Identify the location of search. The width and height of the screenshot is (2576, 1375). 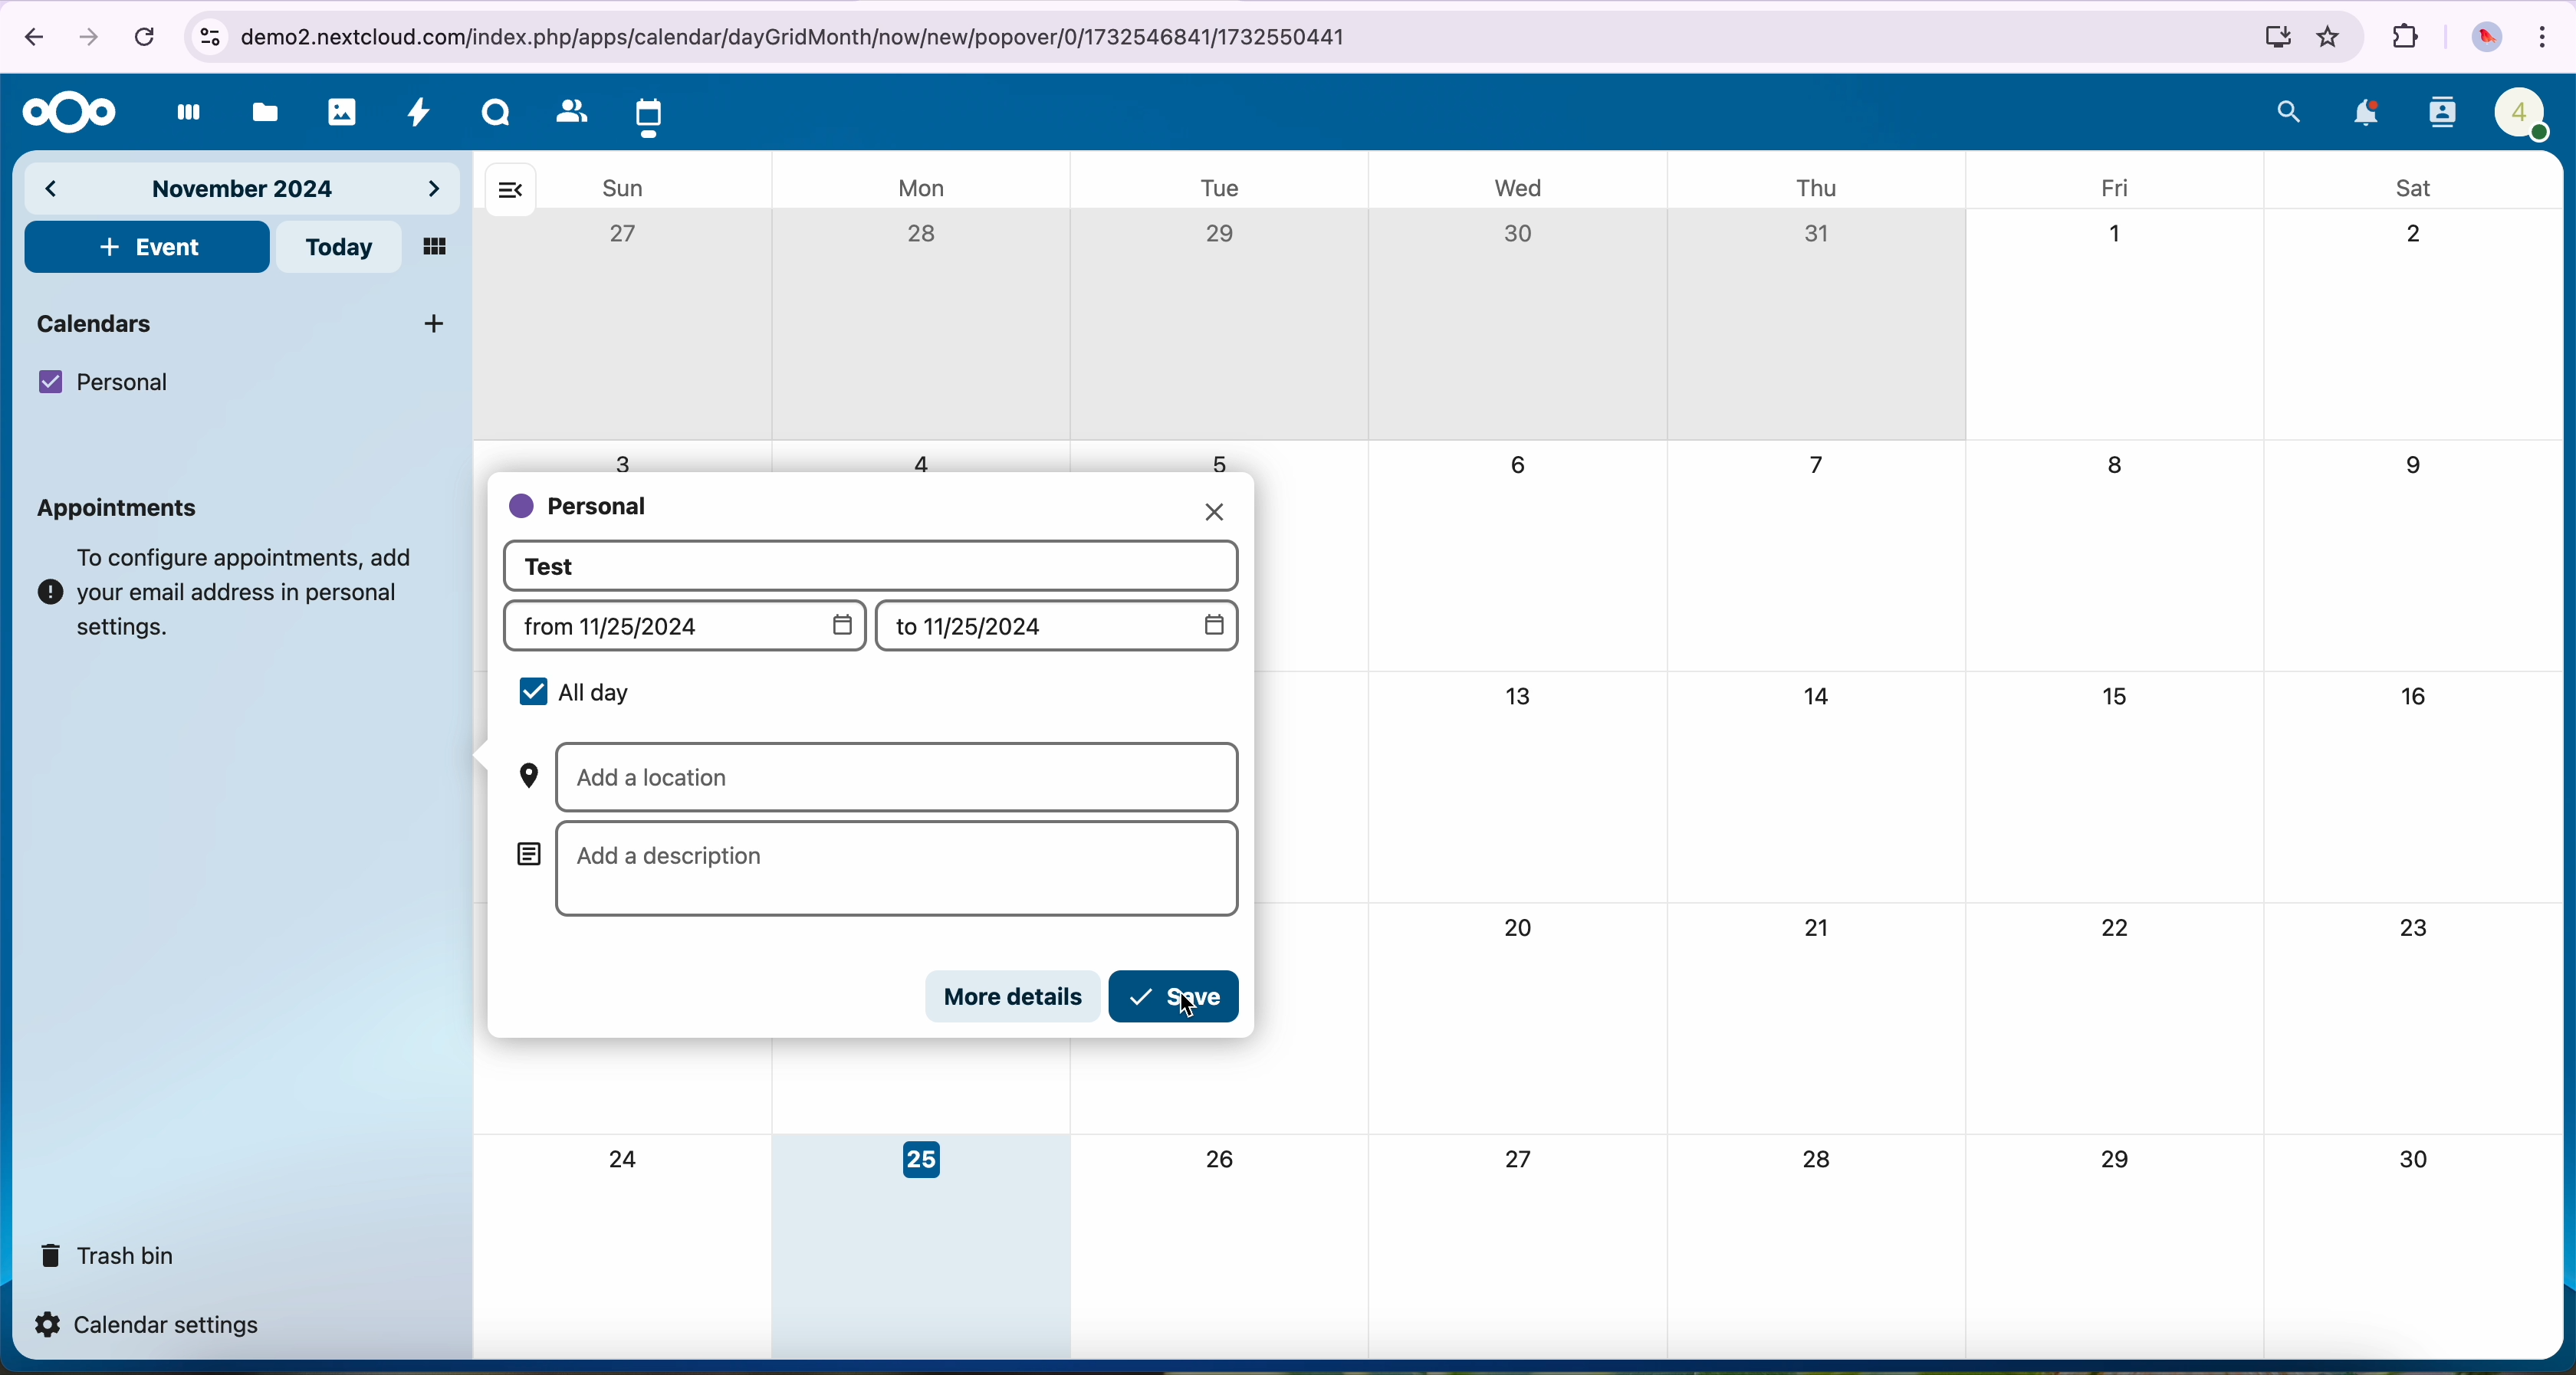
(2291, 111).